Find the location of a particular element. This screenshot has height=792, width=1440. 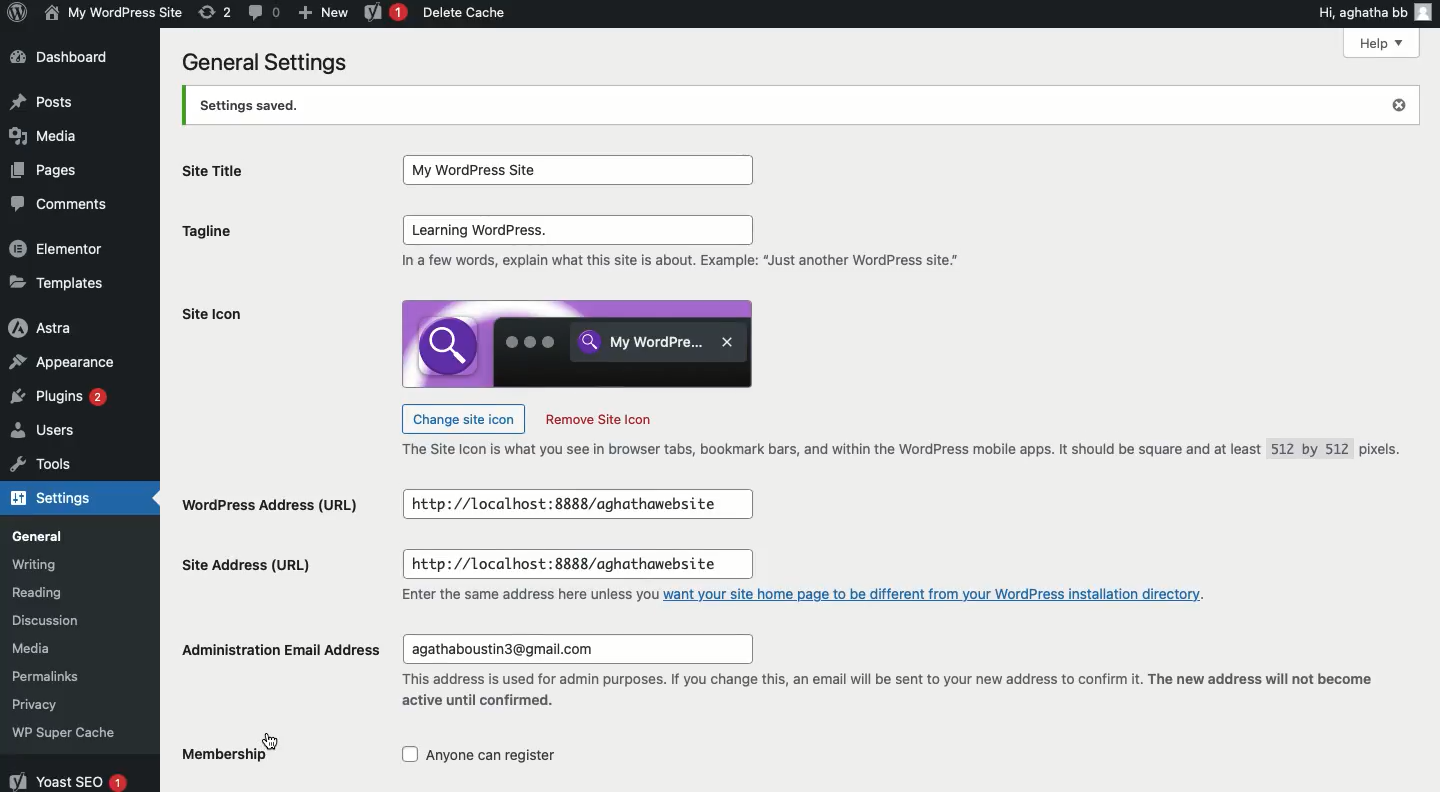

Settings saved is located at coordinates (795, 104).